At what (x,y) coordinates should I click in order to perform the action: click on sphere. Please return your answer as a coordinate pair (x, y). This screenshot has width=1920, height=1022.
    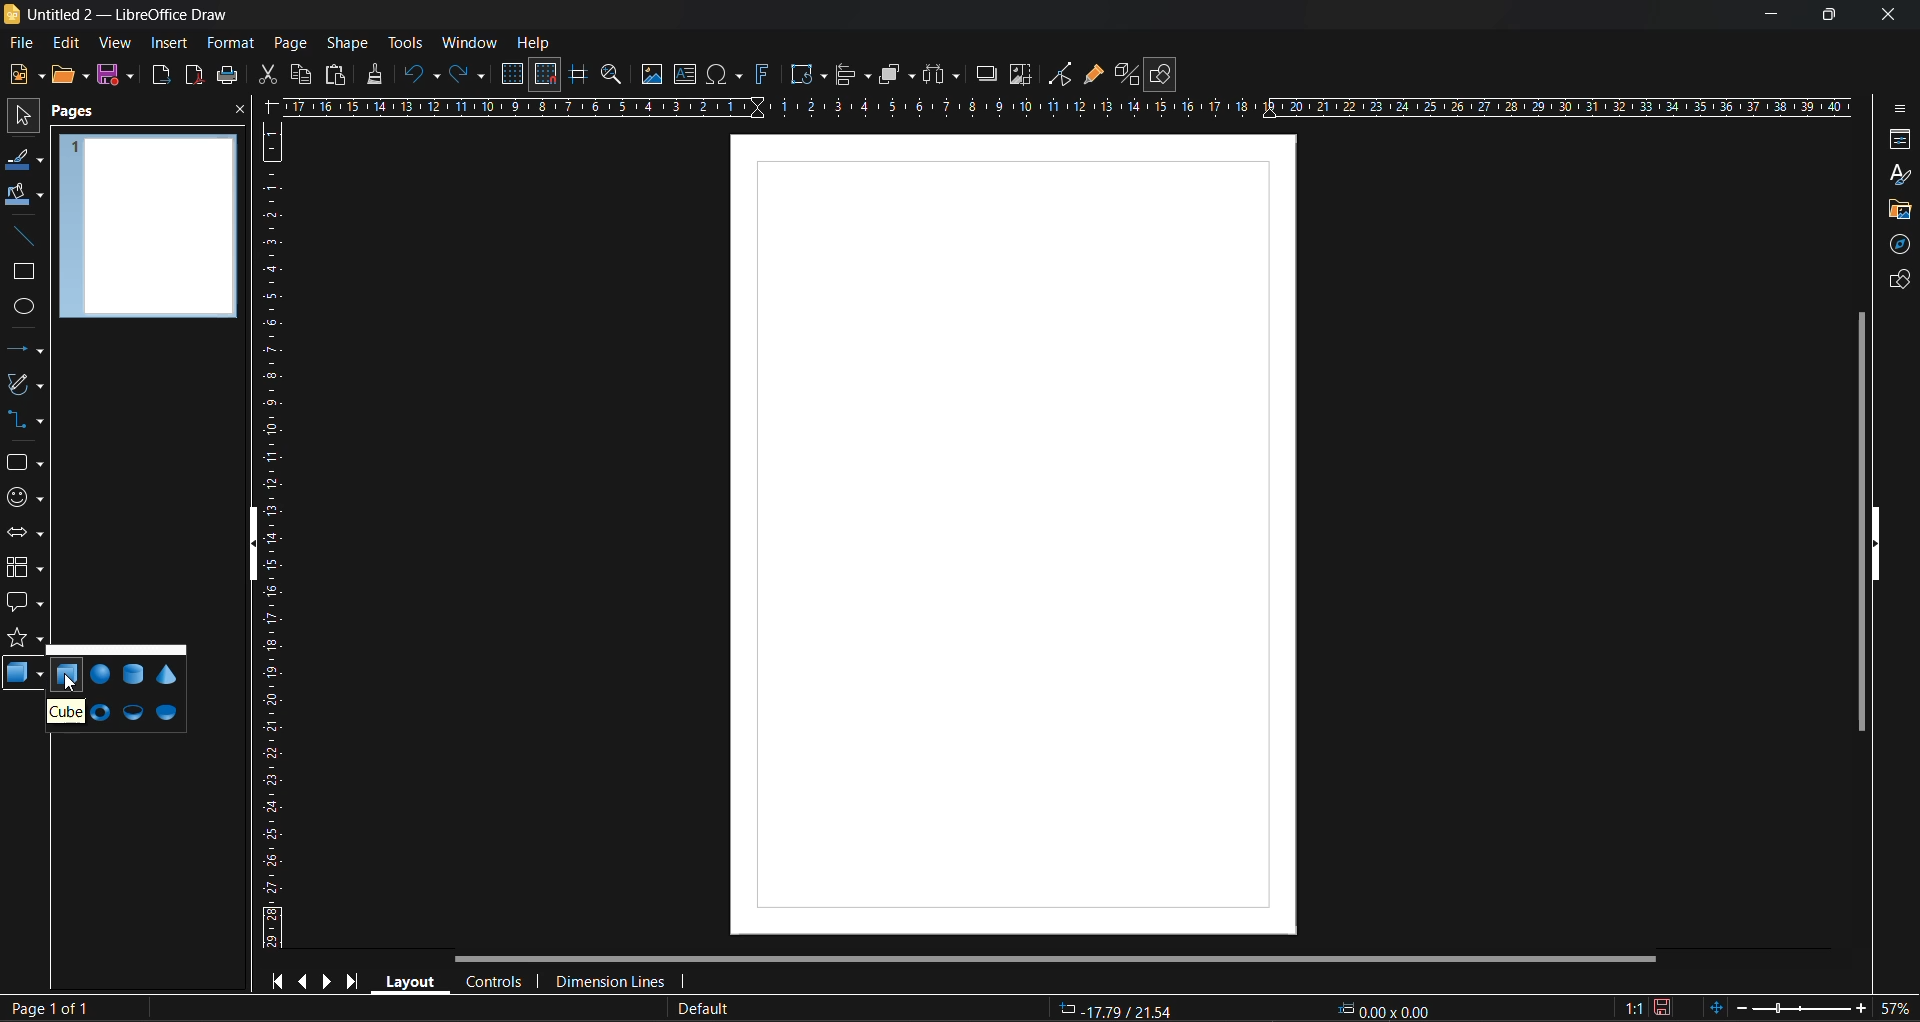
    Looking at the image, I should click on (105, 677).